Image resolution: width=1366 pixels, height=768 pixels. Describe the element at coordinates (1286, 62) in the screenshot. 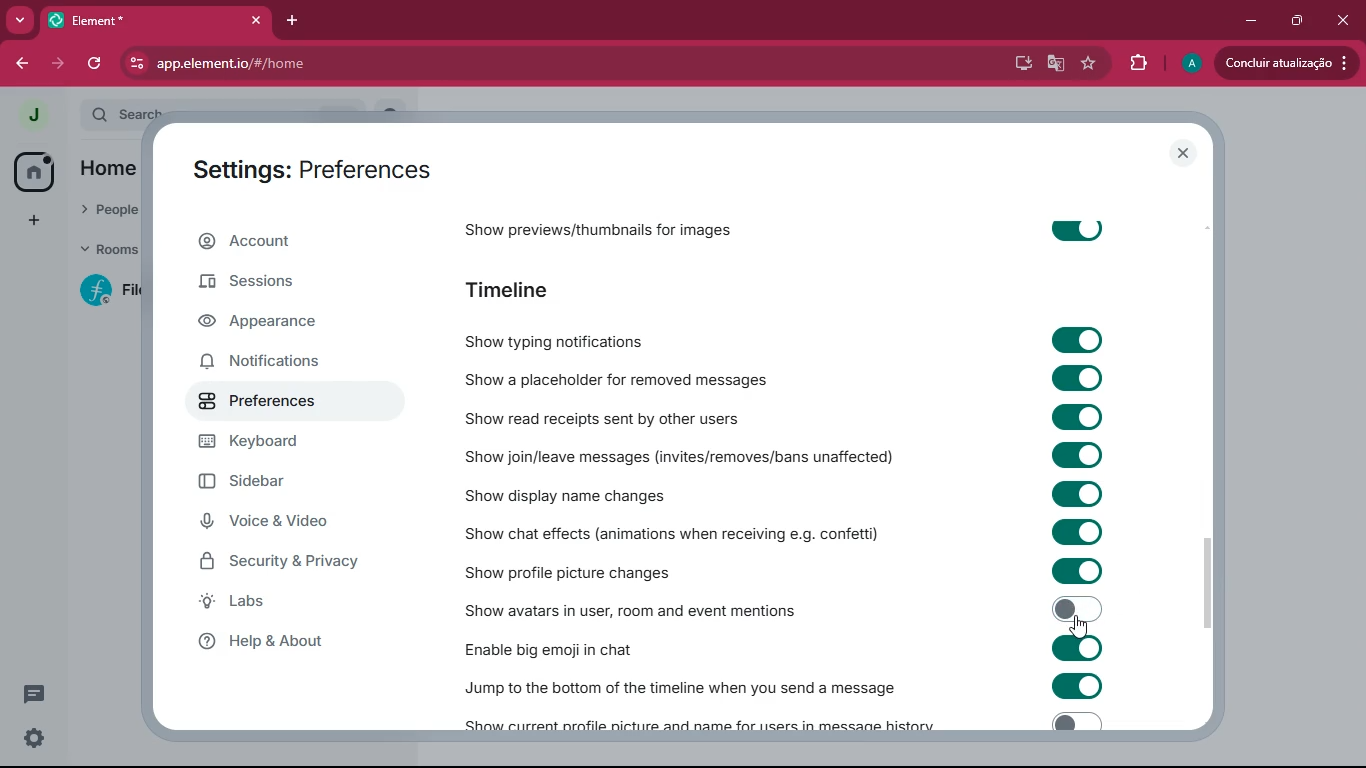

I see `concluir atualizacao` at that location.